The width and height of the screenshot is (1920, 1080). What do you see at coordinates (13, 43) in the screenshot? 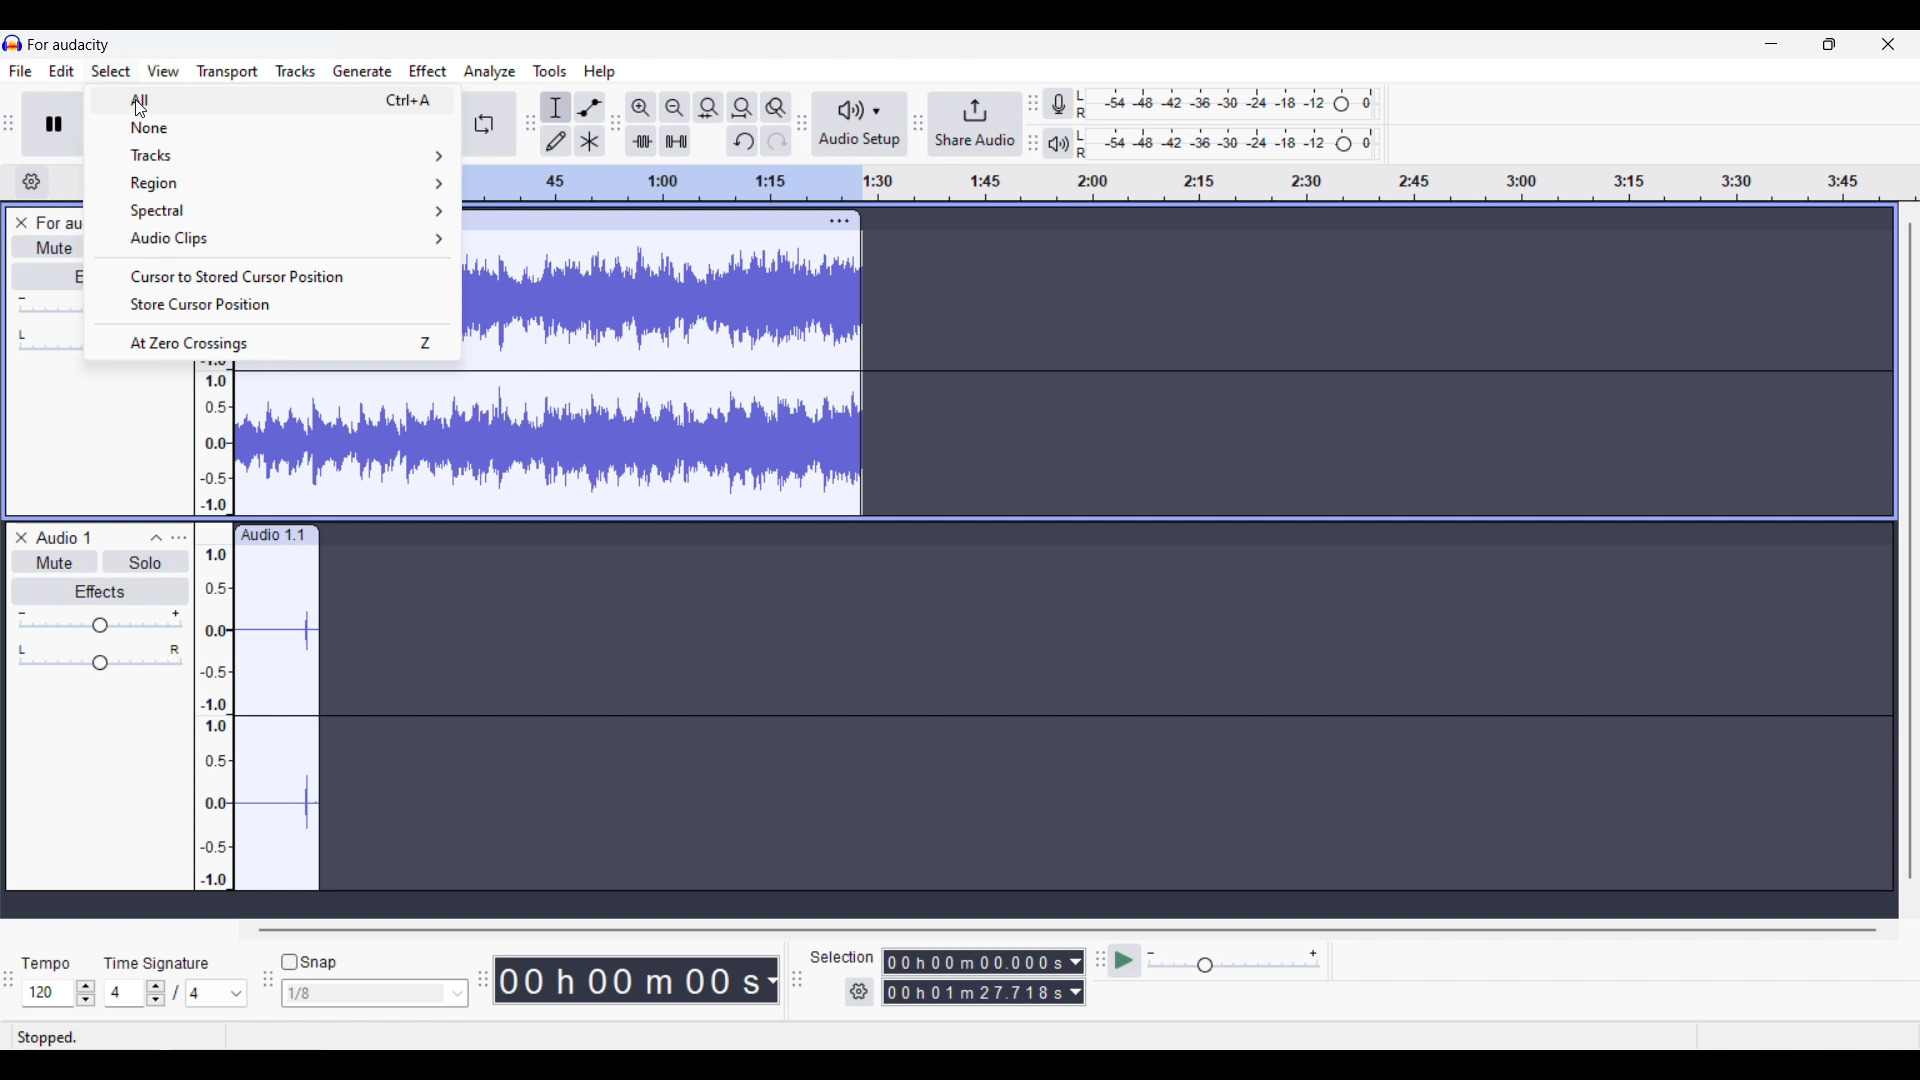
I see `Software logo` at bounding box center [13, 43].